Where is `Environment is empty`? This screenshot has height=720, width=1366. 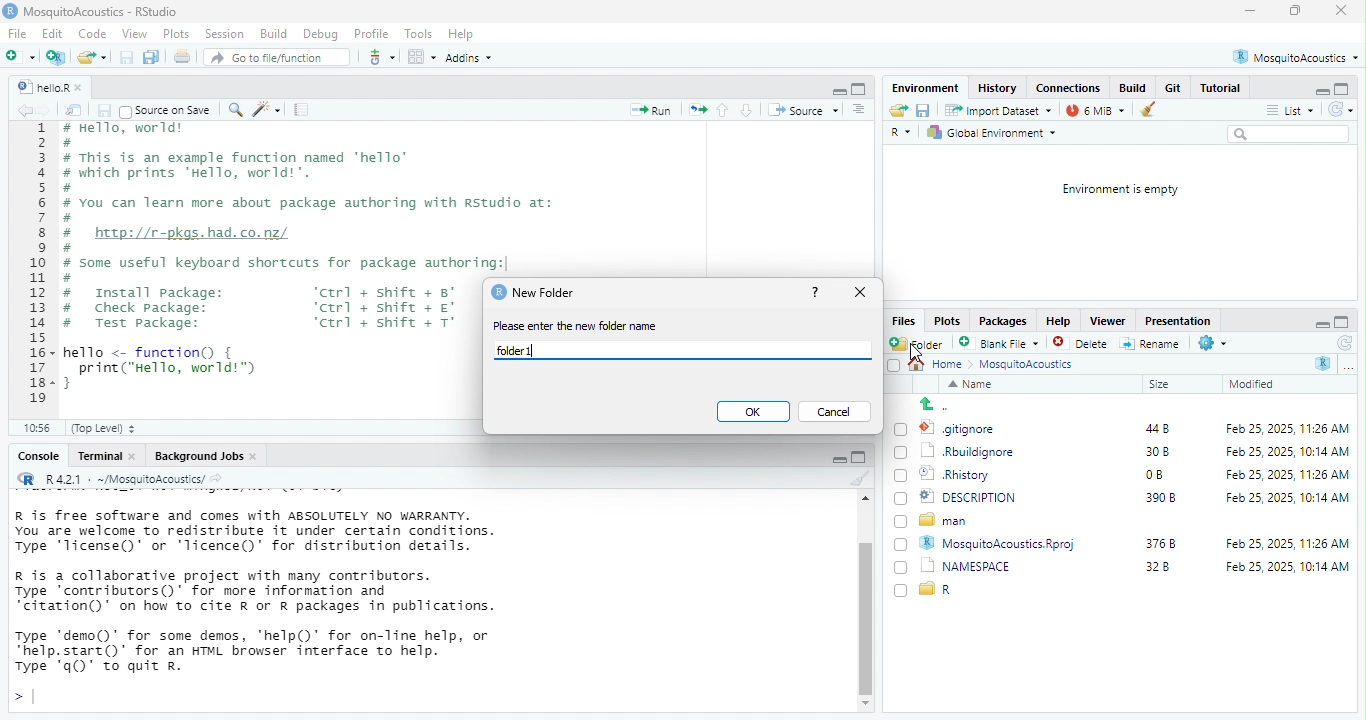 Environment is empty is located at coordinates (1113, 190).